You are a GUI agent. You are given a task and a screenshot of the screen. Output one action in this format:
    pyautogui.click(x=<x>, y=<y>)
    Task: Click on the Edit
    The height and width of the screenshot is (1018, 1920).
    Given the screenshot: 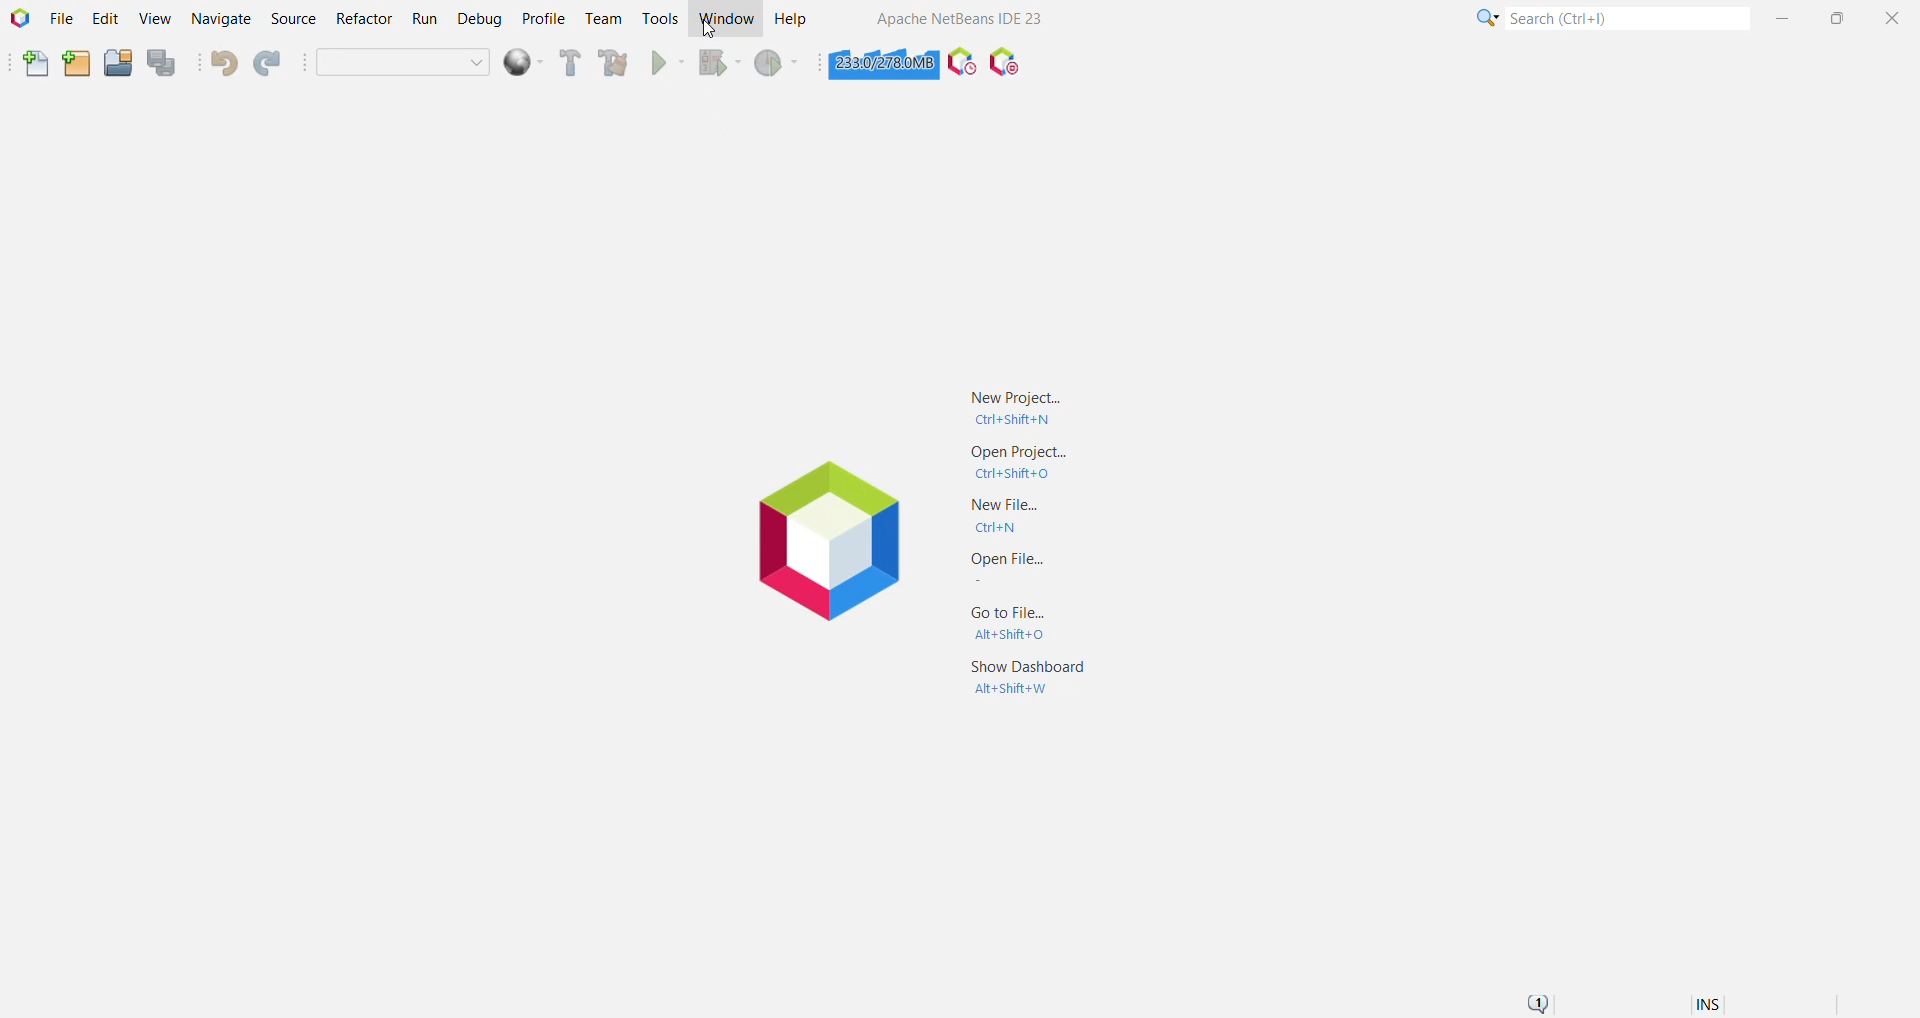 What is the action you would take?
    pyautogui.click(x=103, y=19)
    